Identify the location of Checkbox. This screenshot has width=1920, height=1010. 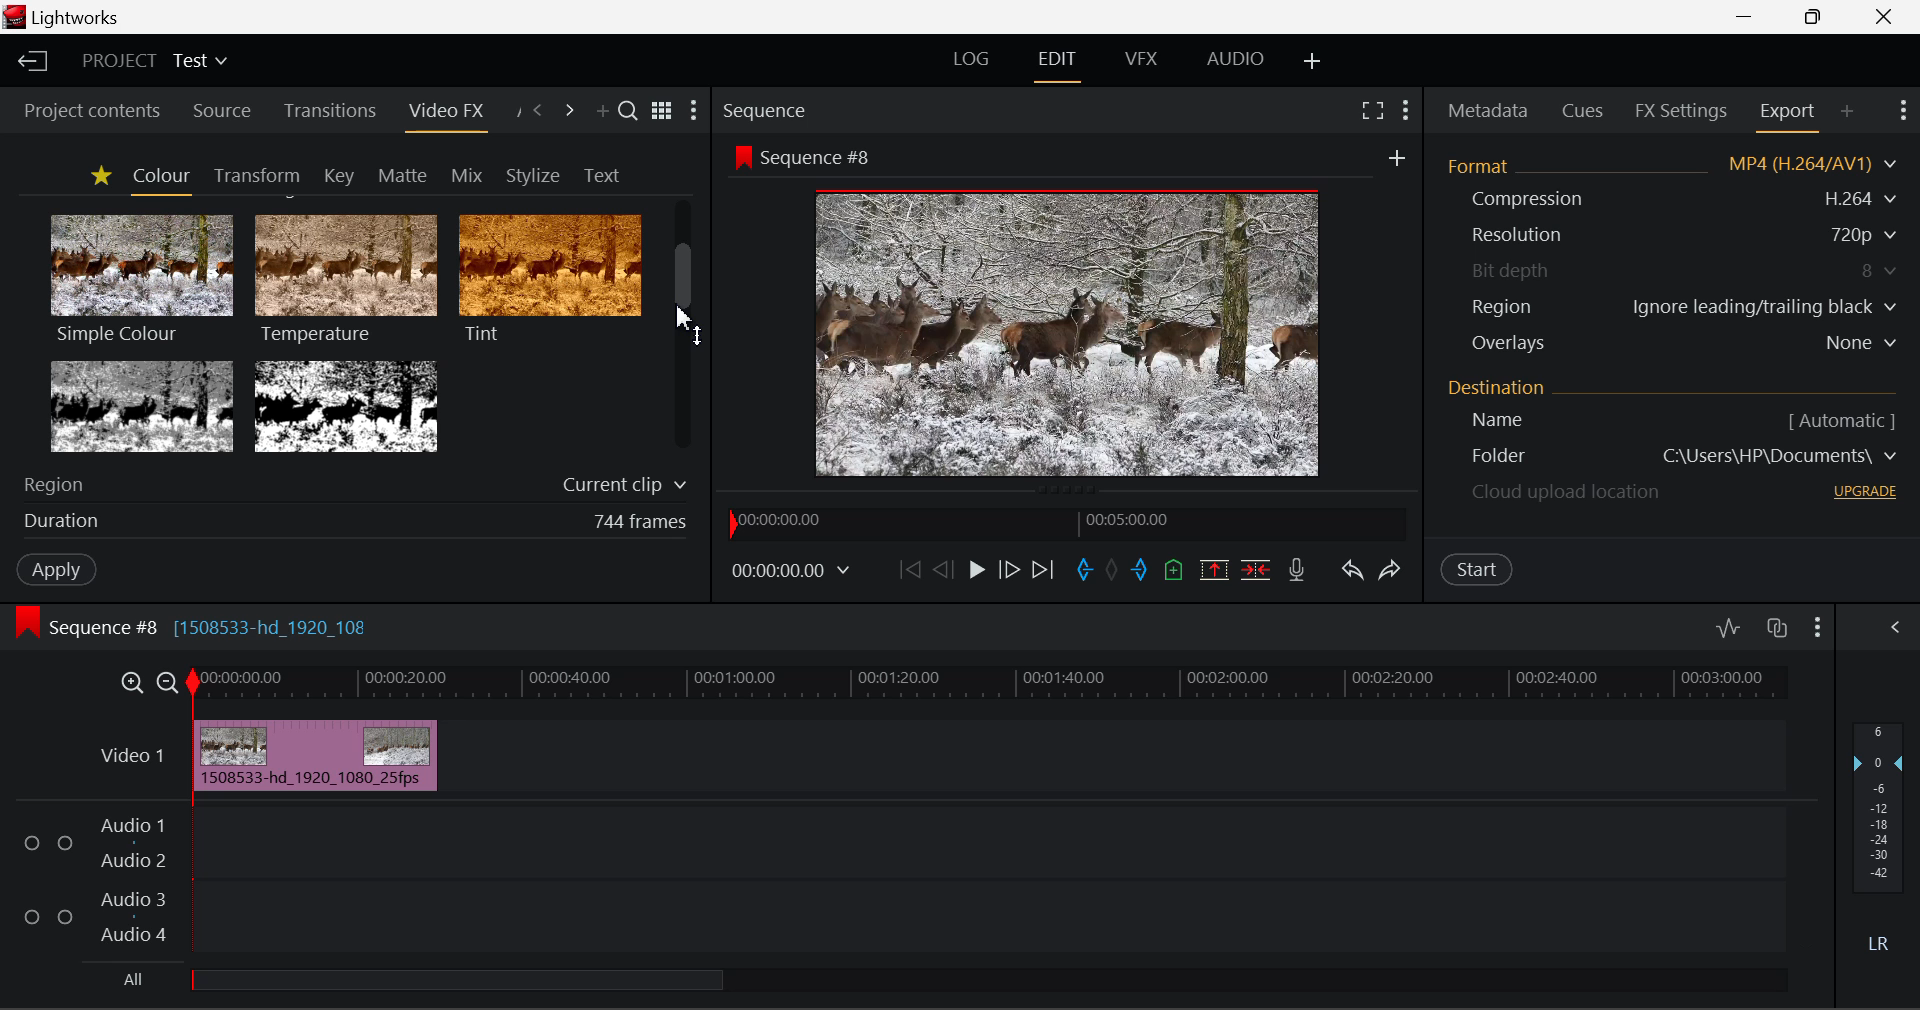
(32, 915).